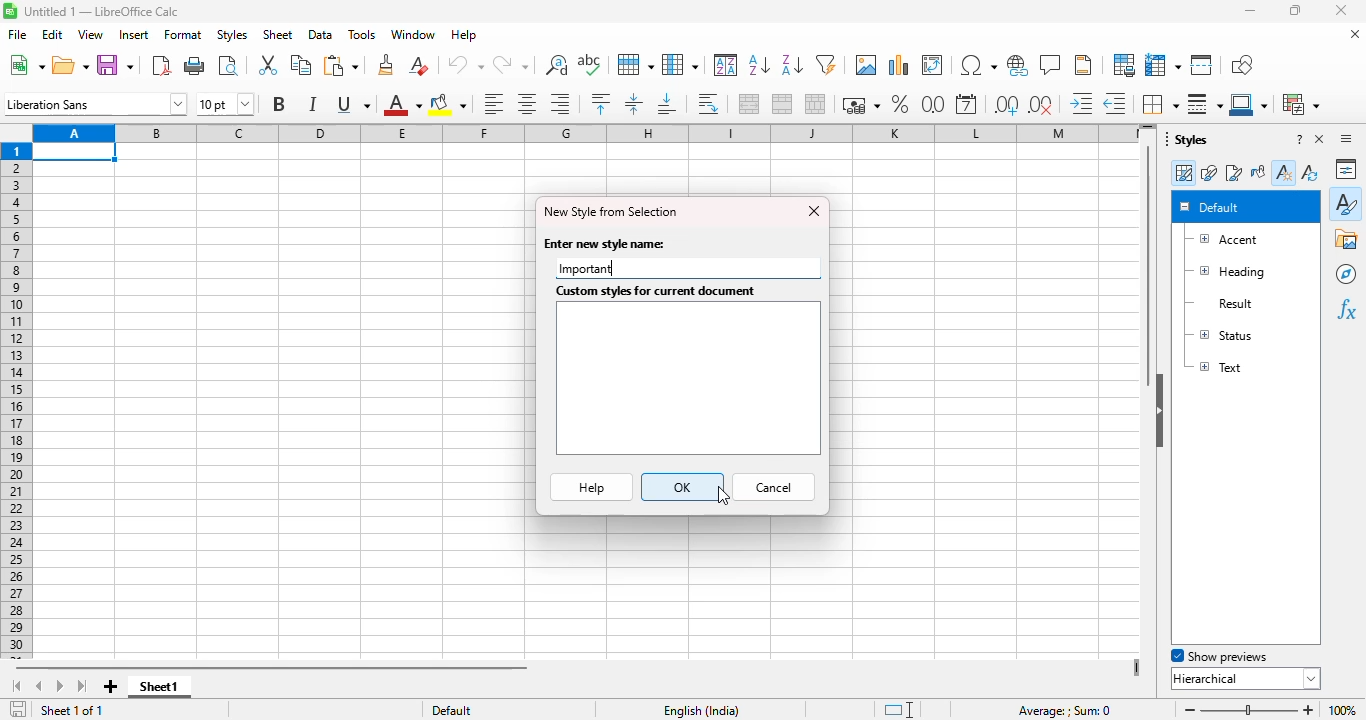 Image resolution: width=1366 pixels, height=720 pixels. What do you see at coordinates (1341, 10) in the screenshot?
I see `close` at bounding box center [1341, 10].